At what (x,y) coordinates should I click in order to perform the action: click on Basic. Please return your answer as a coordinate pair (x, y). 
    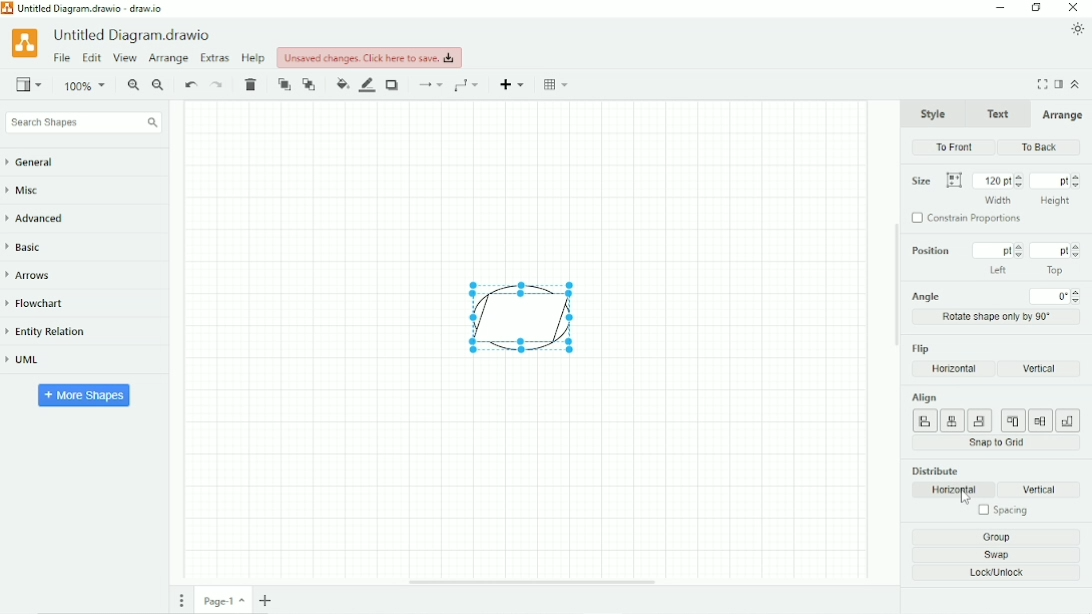
    Looking at the image, I should click on (28, 246).